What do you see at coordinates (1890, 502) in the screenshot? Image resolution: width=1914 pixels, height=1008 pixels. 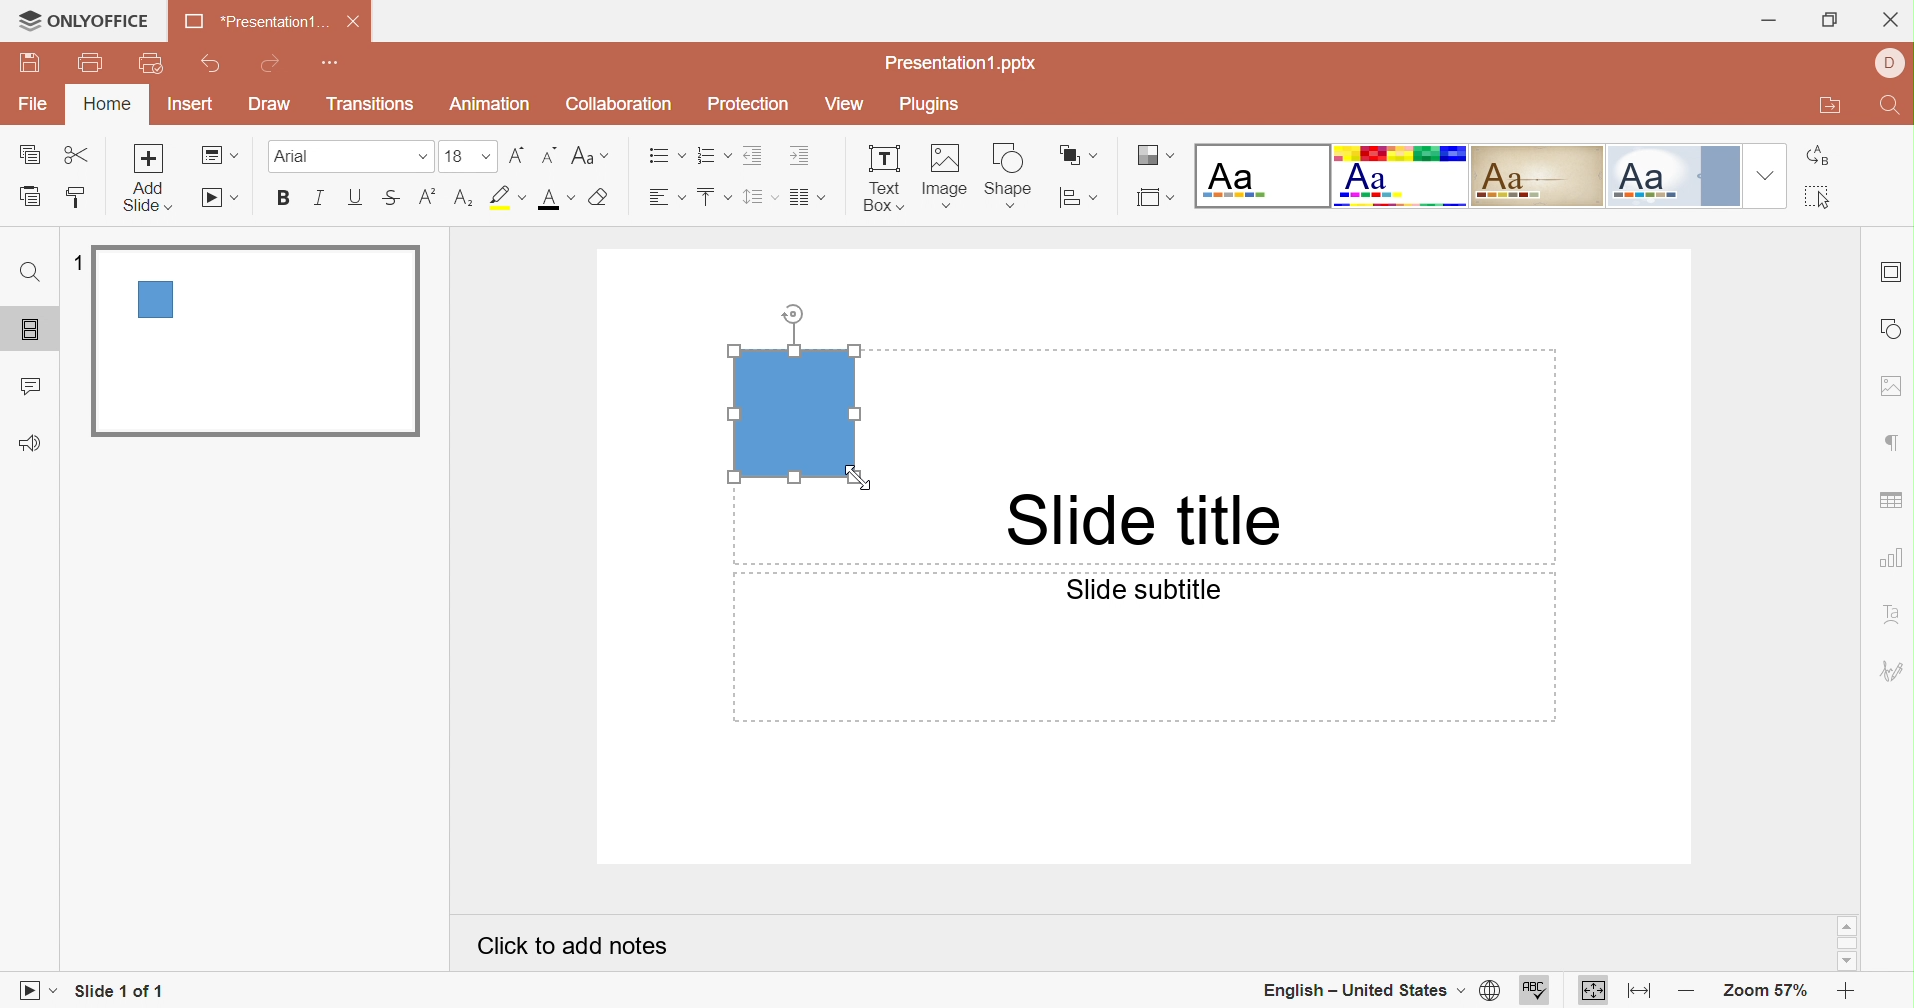 I see `Table settings` at bounding box center [1890, 502].